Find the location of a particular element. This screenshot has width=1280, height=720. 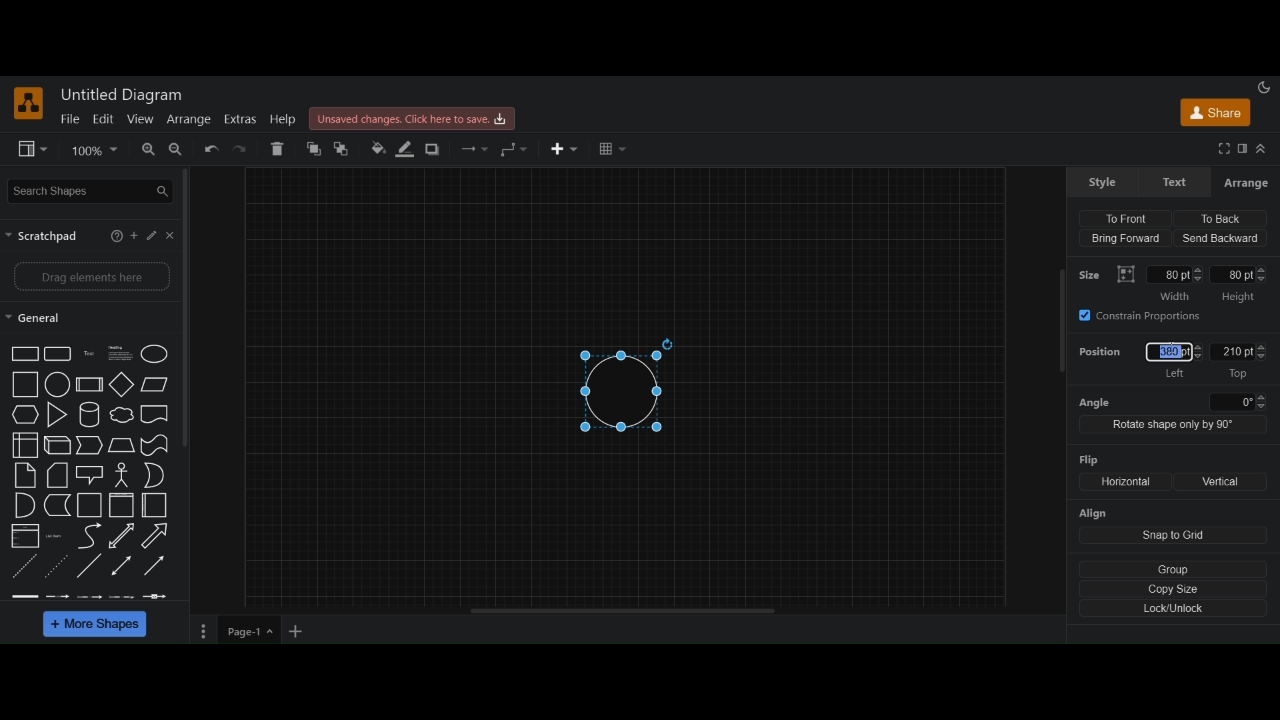

Draw.io logo is located at coordinates (29, 103).